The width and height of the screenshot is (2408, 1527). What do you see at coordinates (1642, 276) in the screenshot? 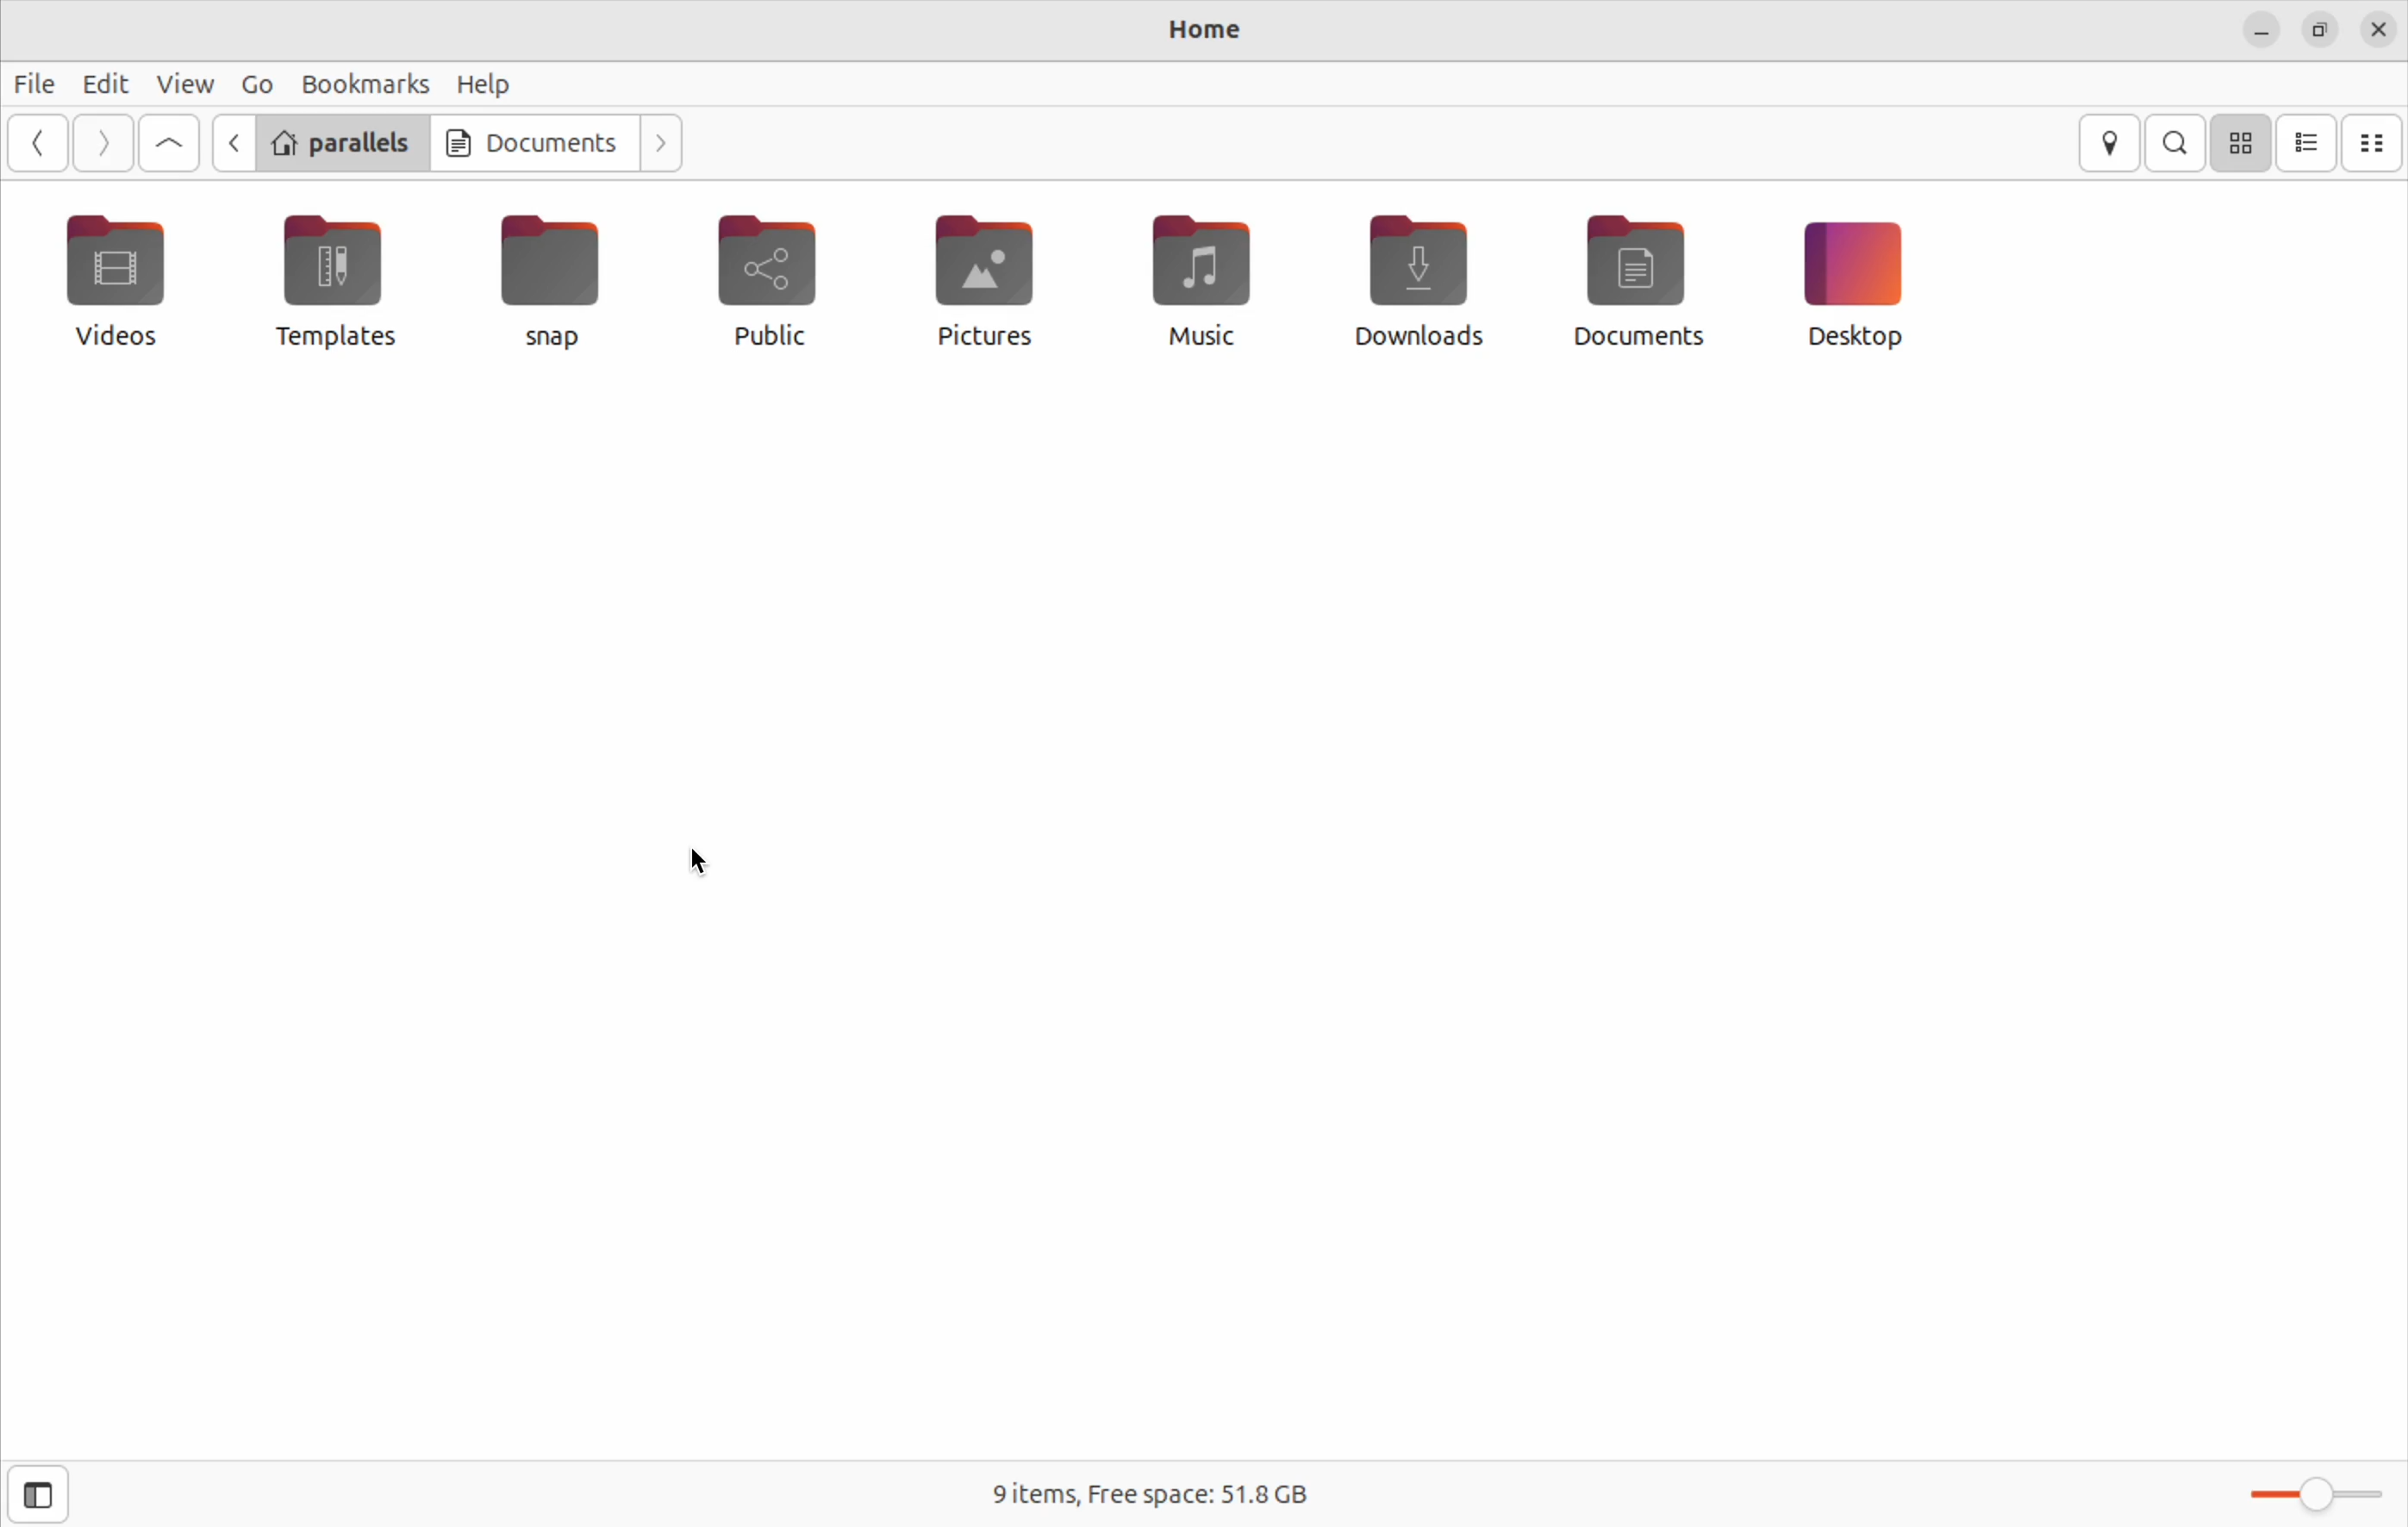
I see `documents` at bounding box center [1642, 276].